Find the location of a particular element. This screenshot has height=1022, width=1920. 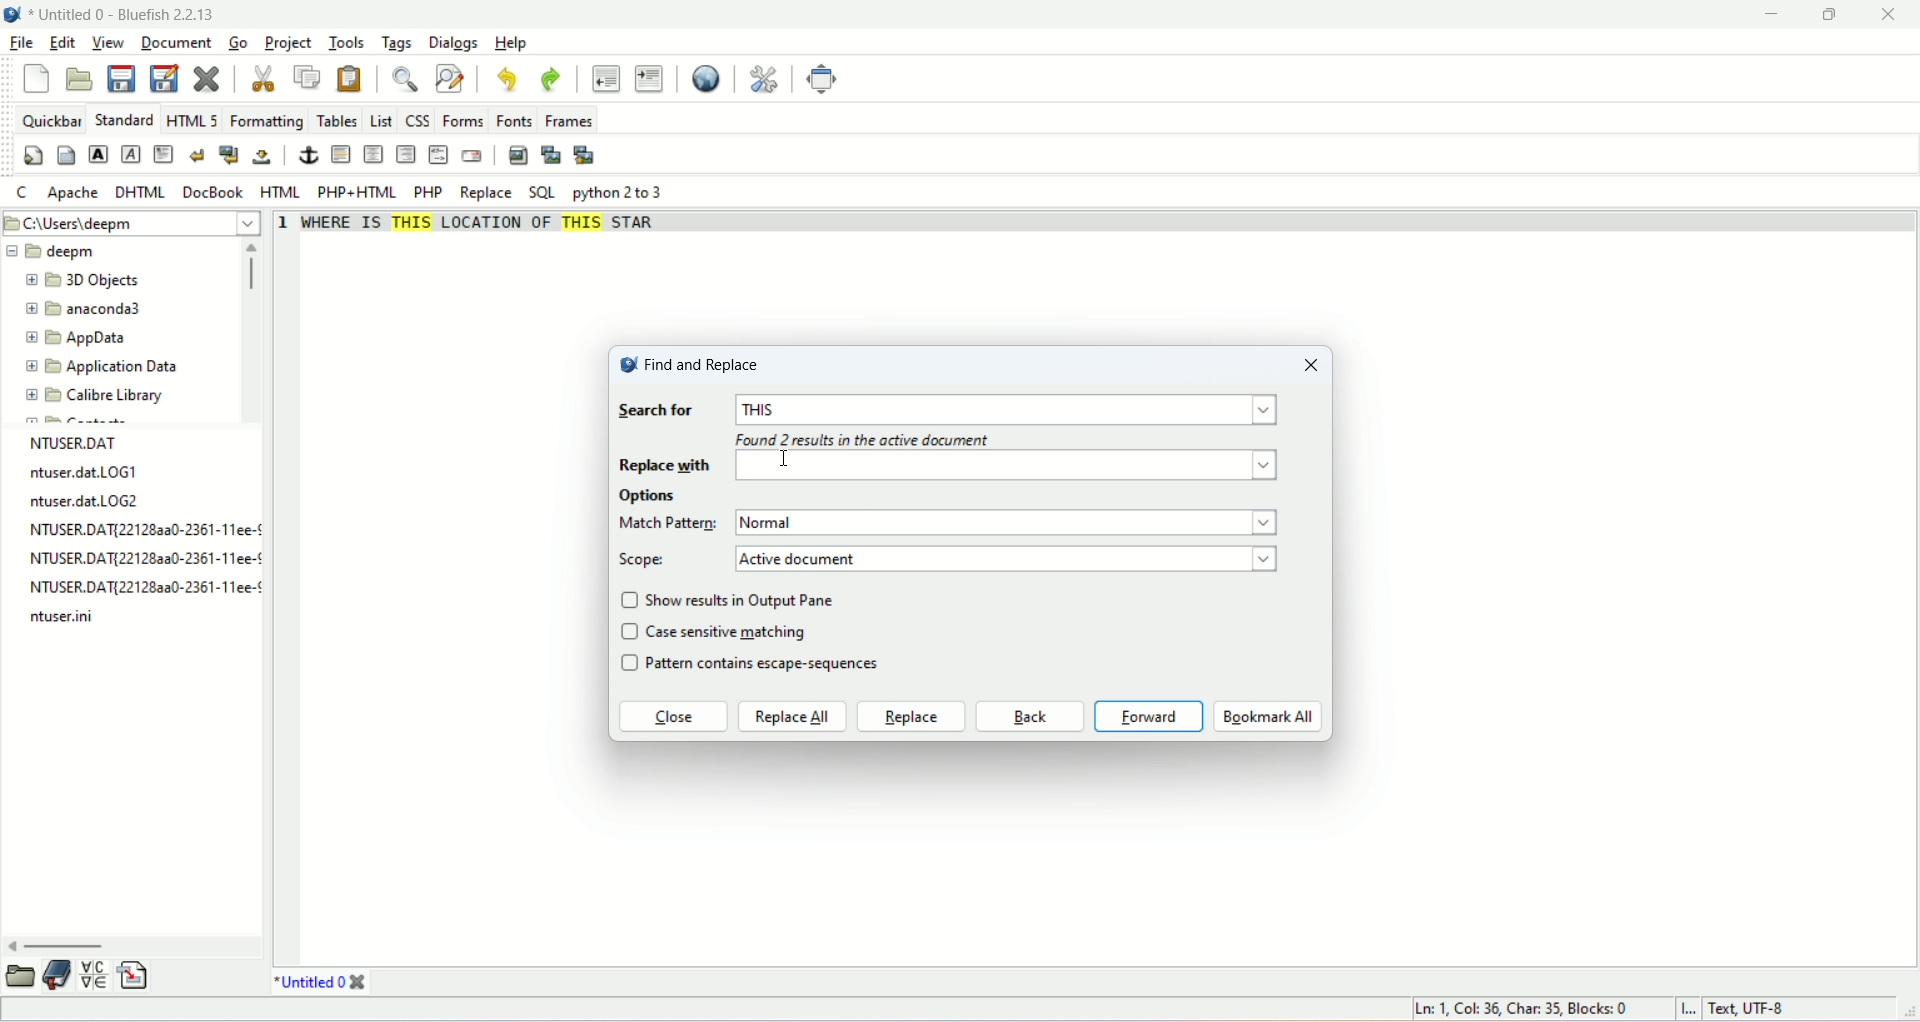

file name is located at coordinates (145, 558).